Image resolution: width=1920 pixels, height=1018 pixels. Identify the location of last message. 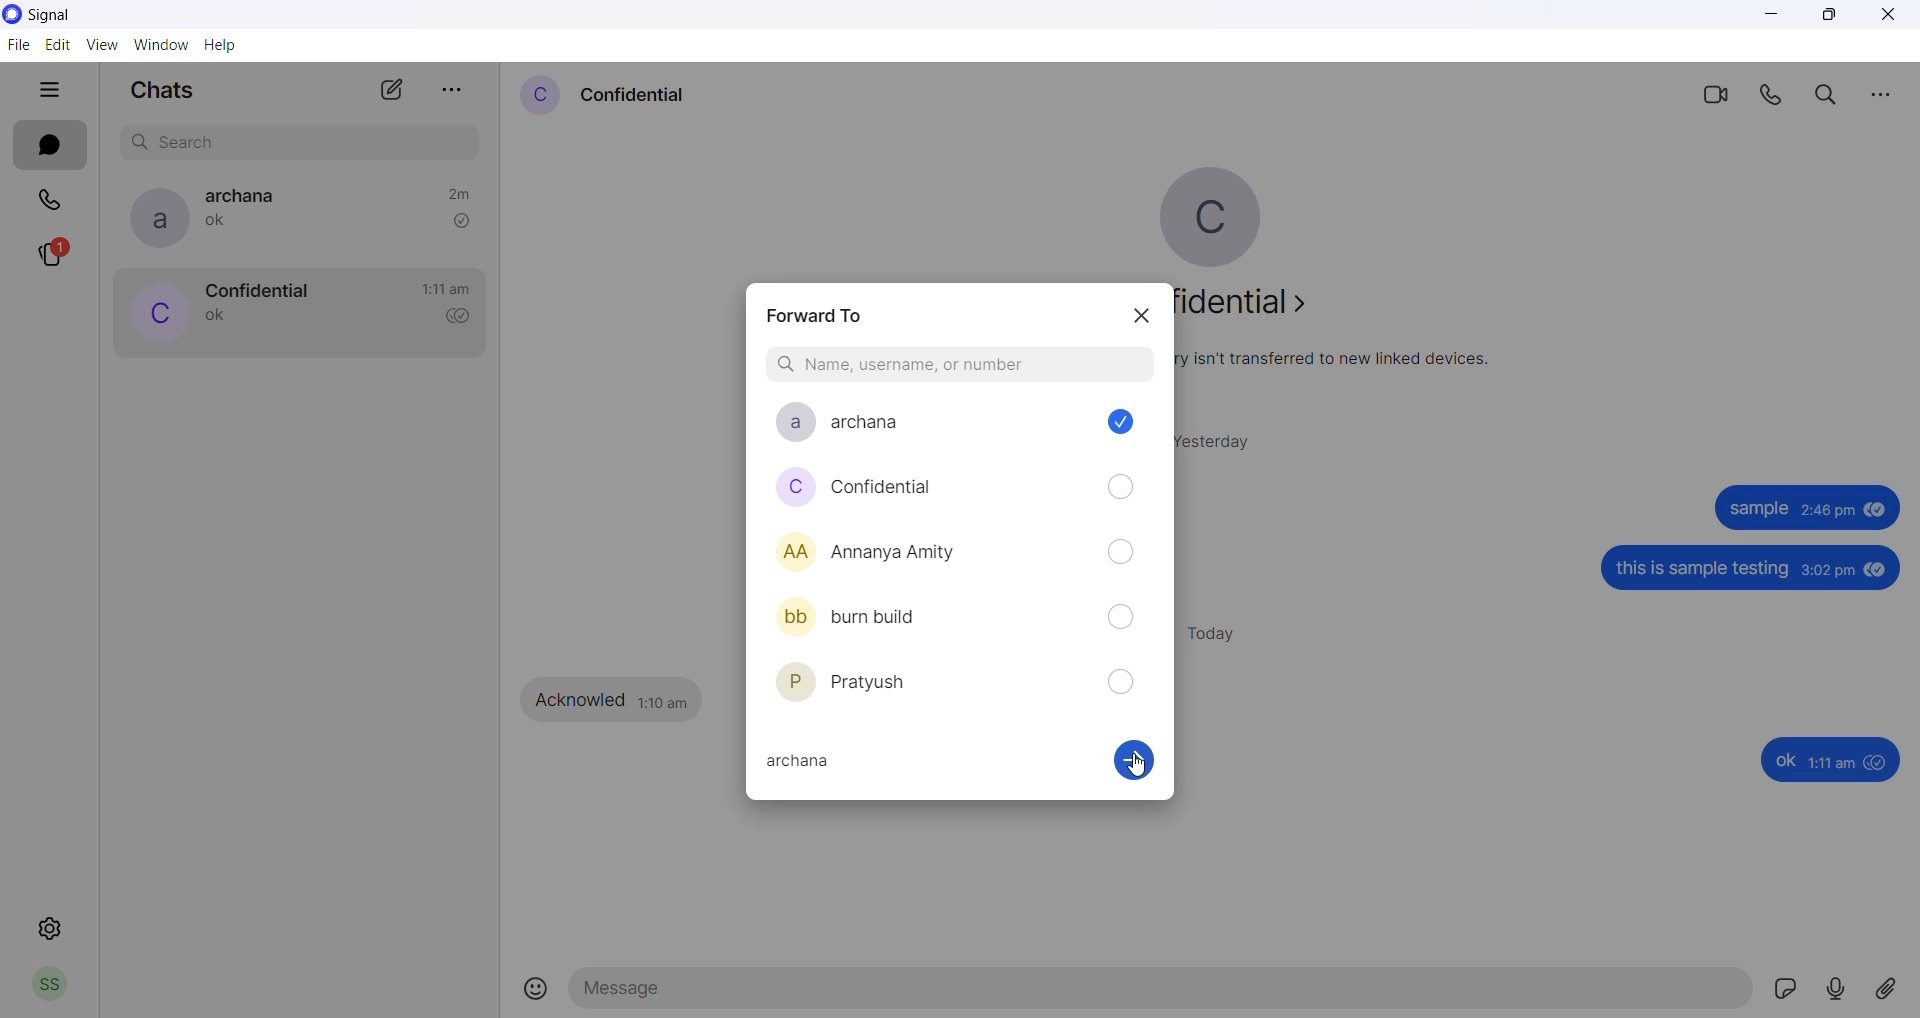
(221, 225).